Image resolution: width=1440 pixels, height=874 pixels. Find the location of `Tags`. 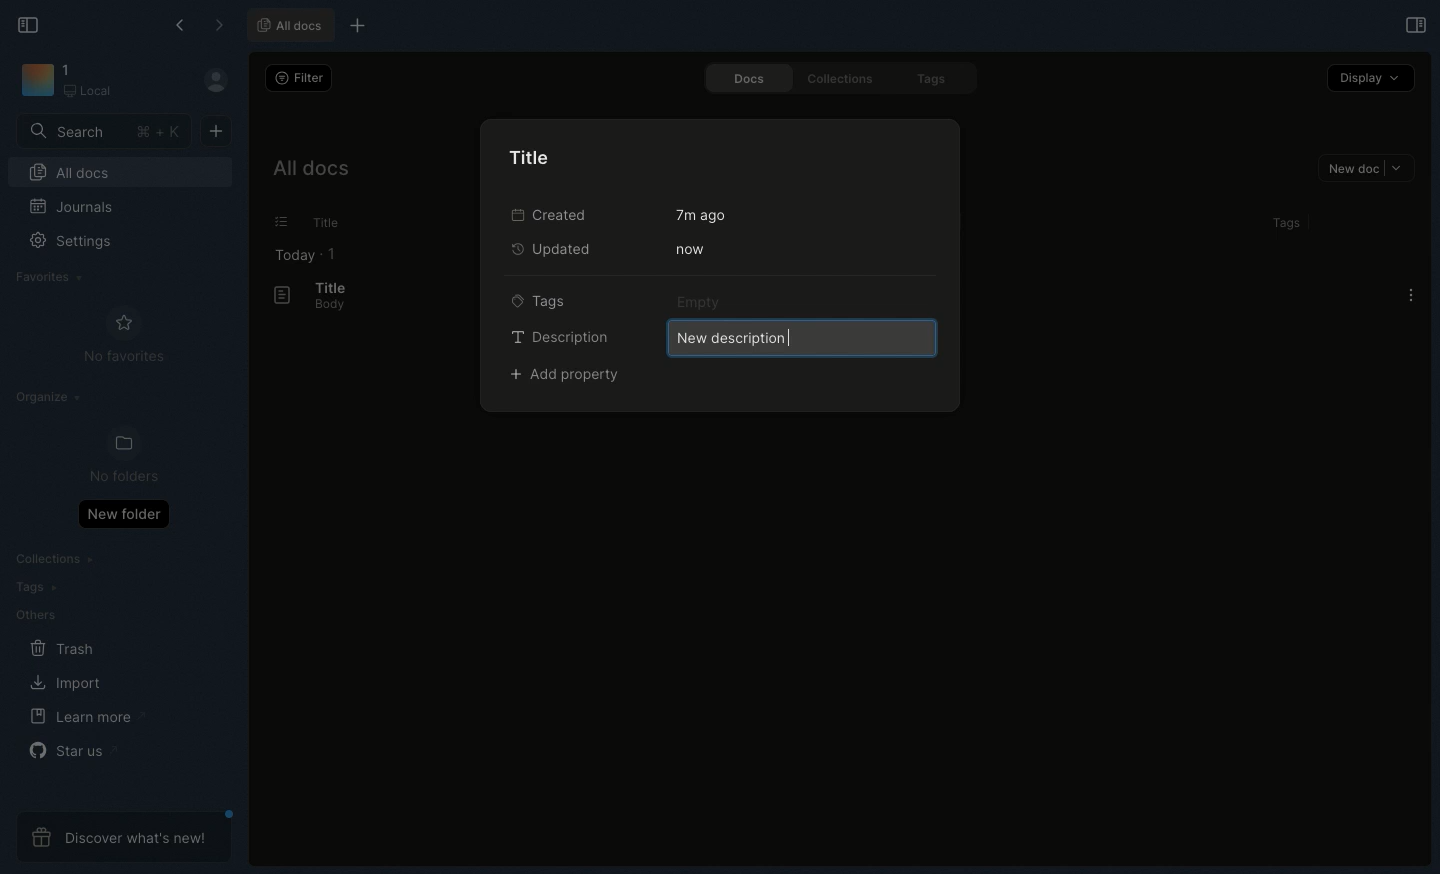

Tags is located at coordinates (935, 80).